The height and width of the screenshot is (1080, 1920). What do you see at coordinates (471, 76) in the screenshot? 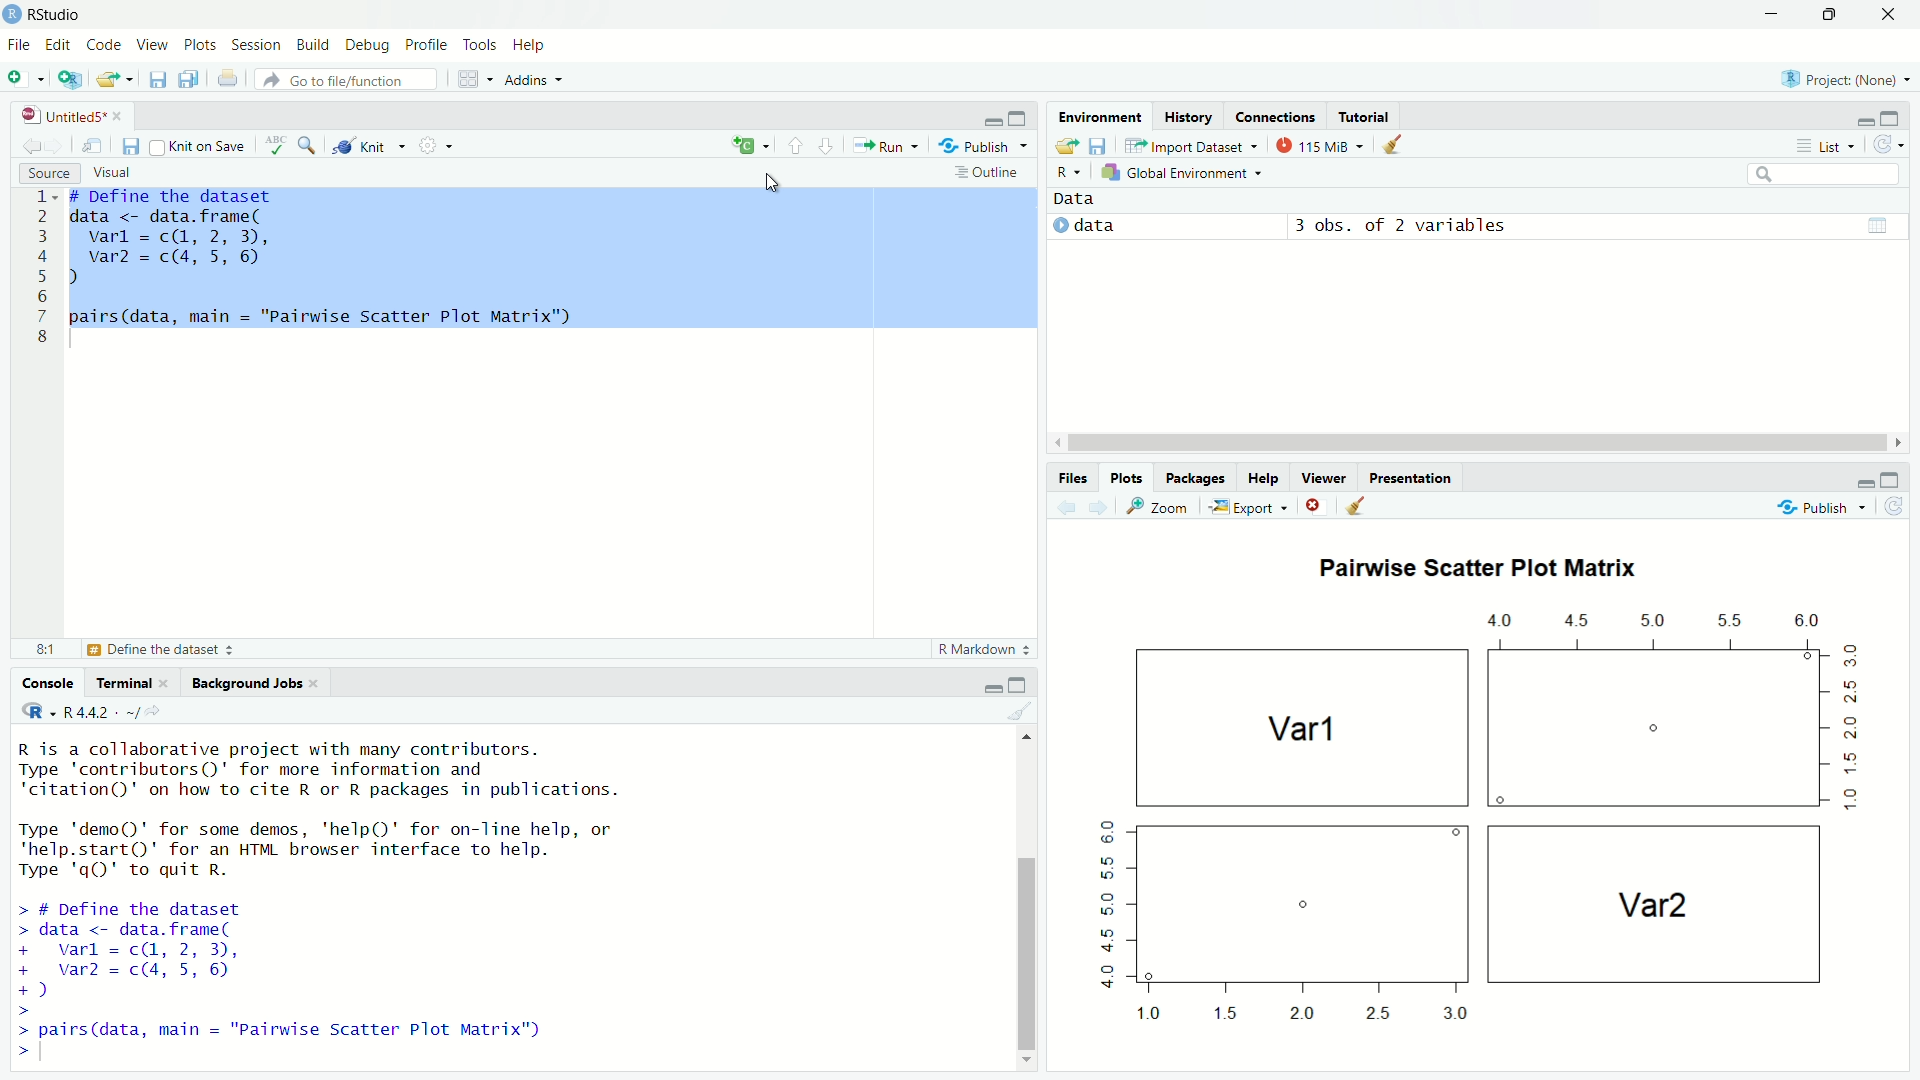
I see `Workspace panes` at bounding box center [471, 76].